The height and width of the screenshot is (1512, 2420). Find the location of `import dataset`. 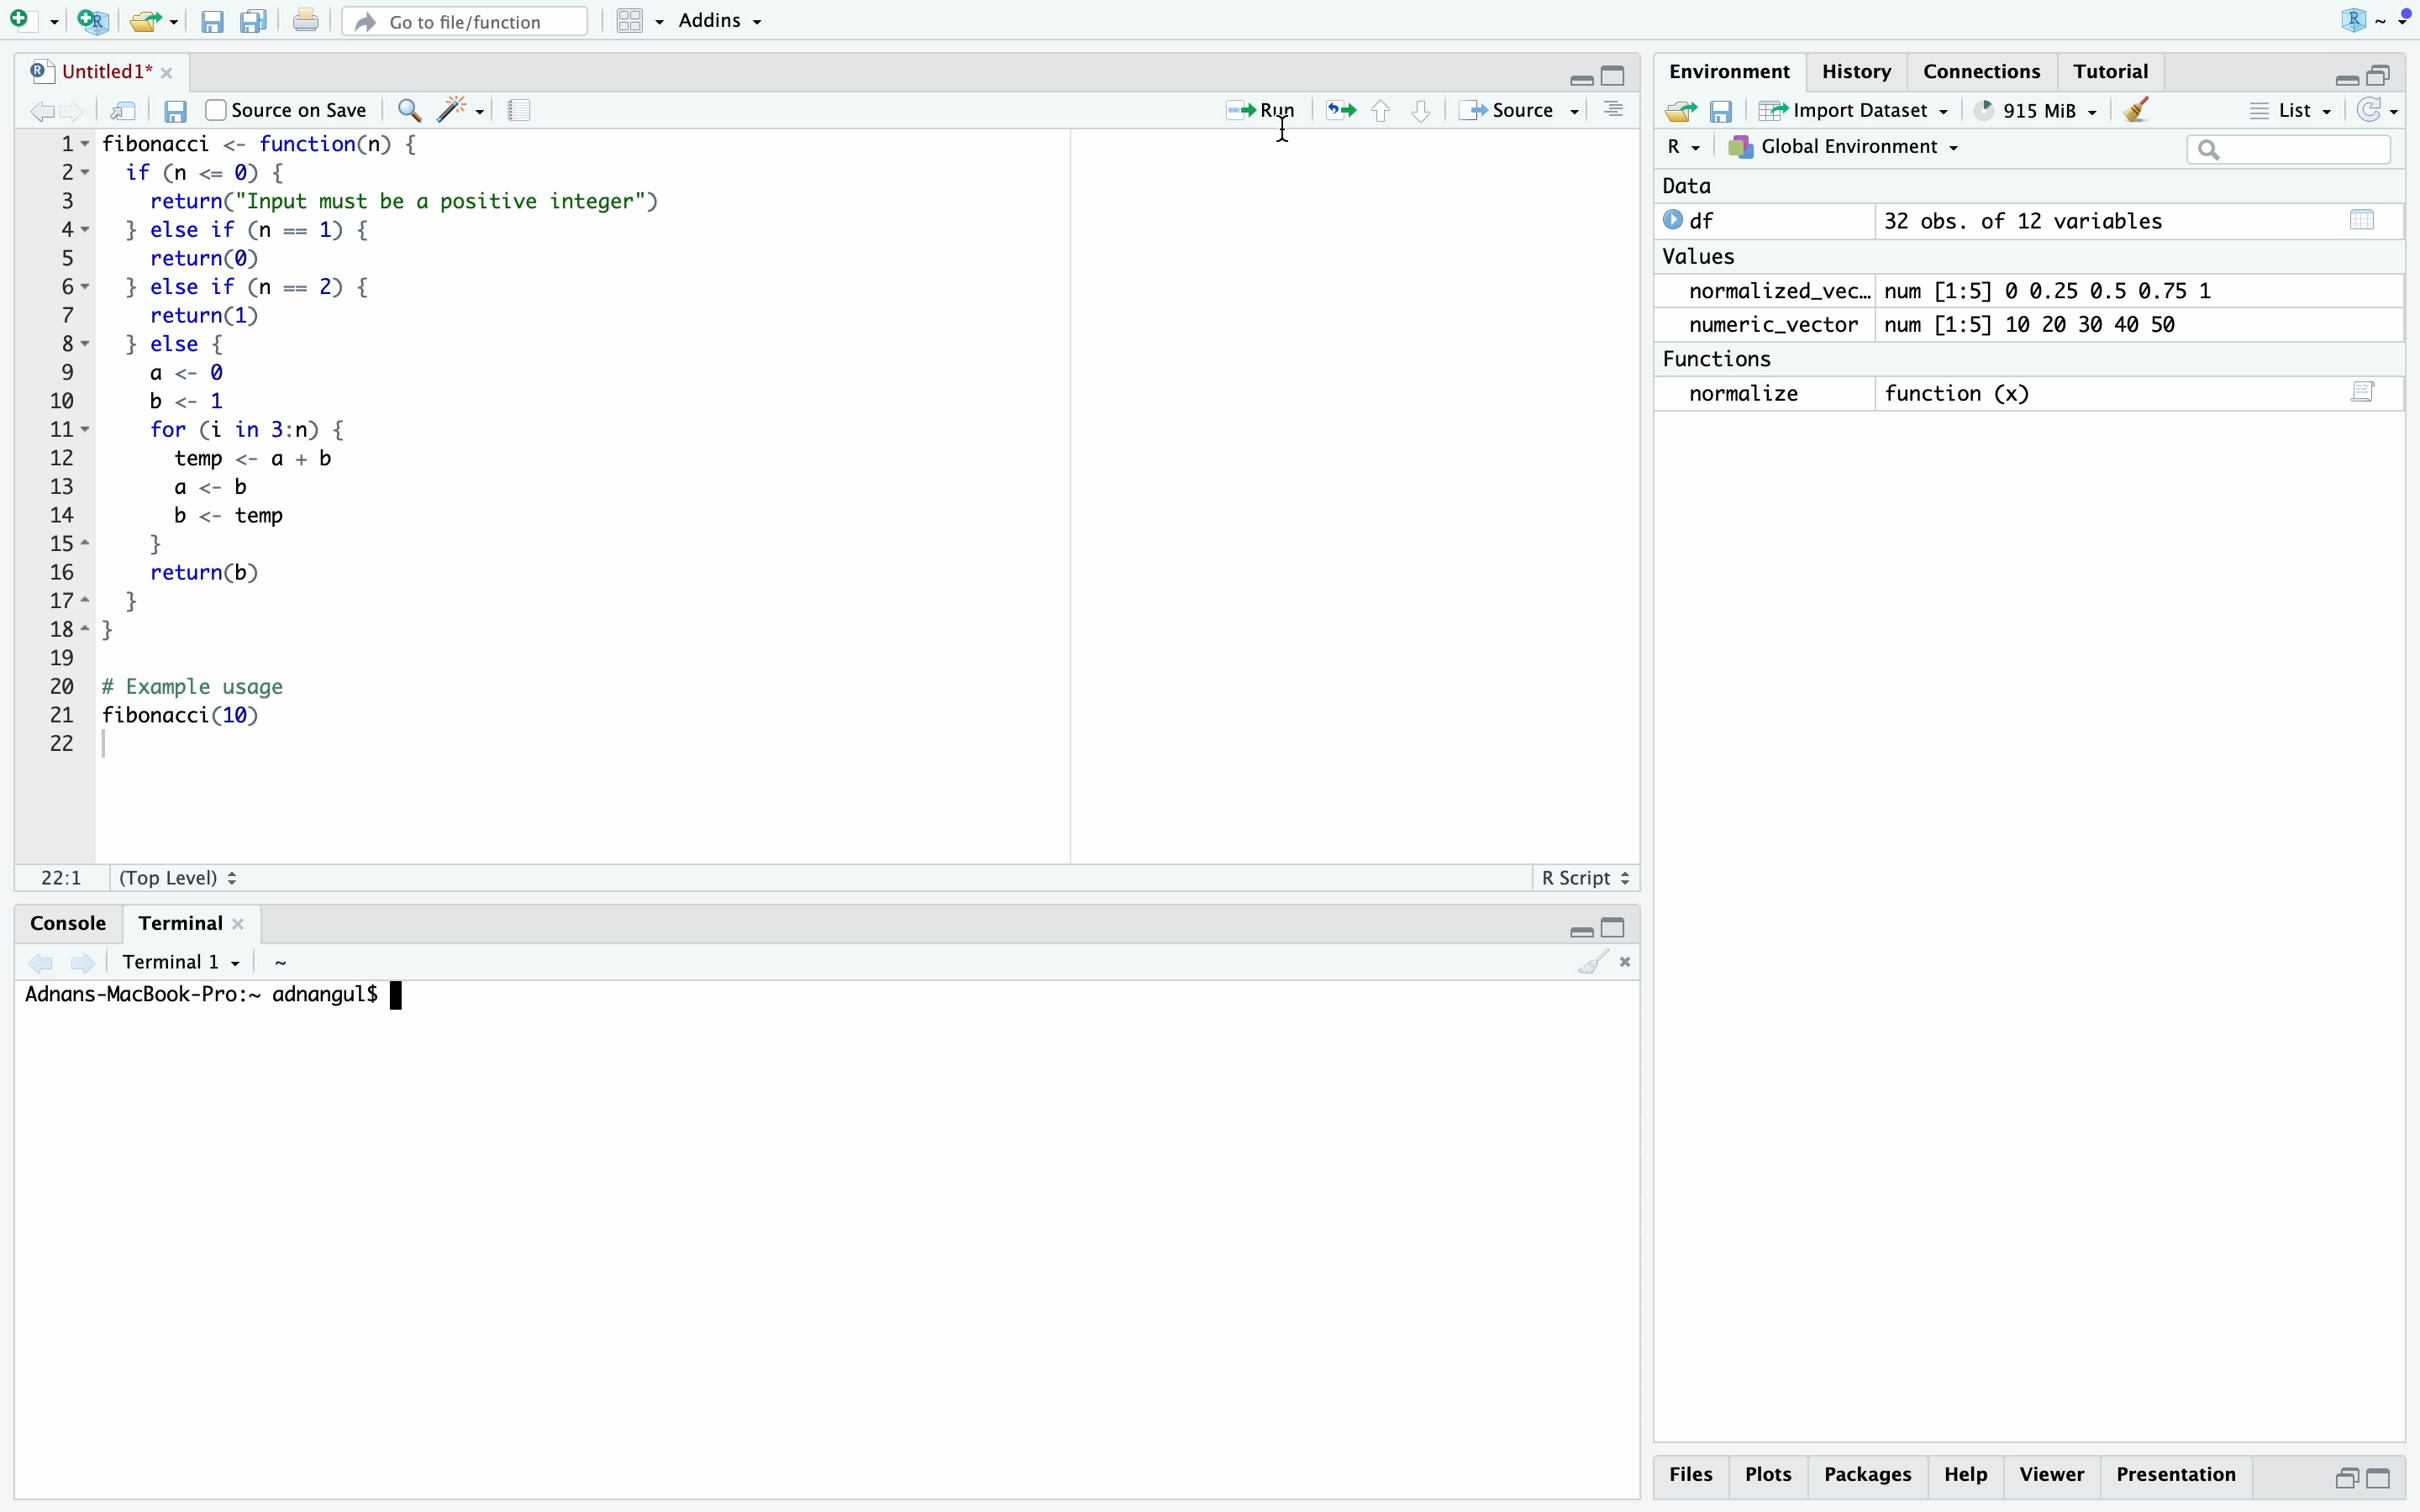

import dataset is located at coordinates (1867, 112).